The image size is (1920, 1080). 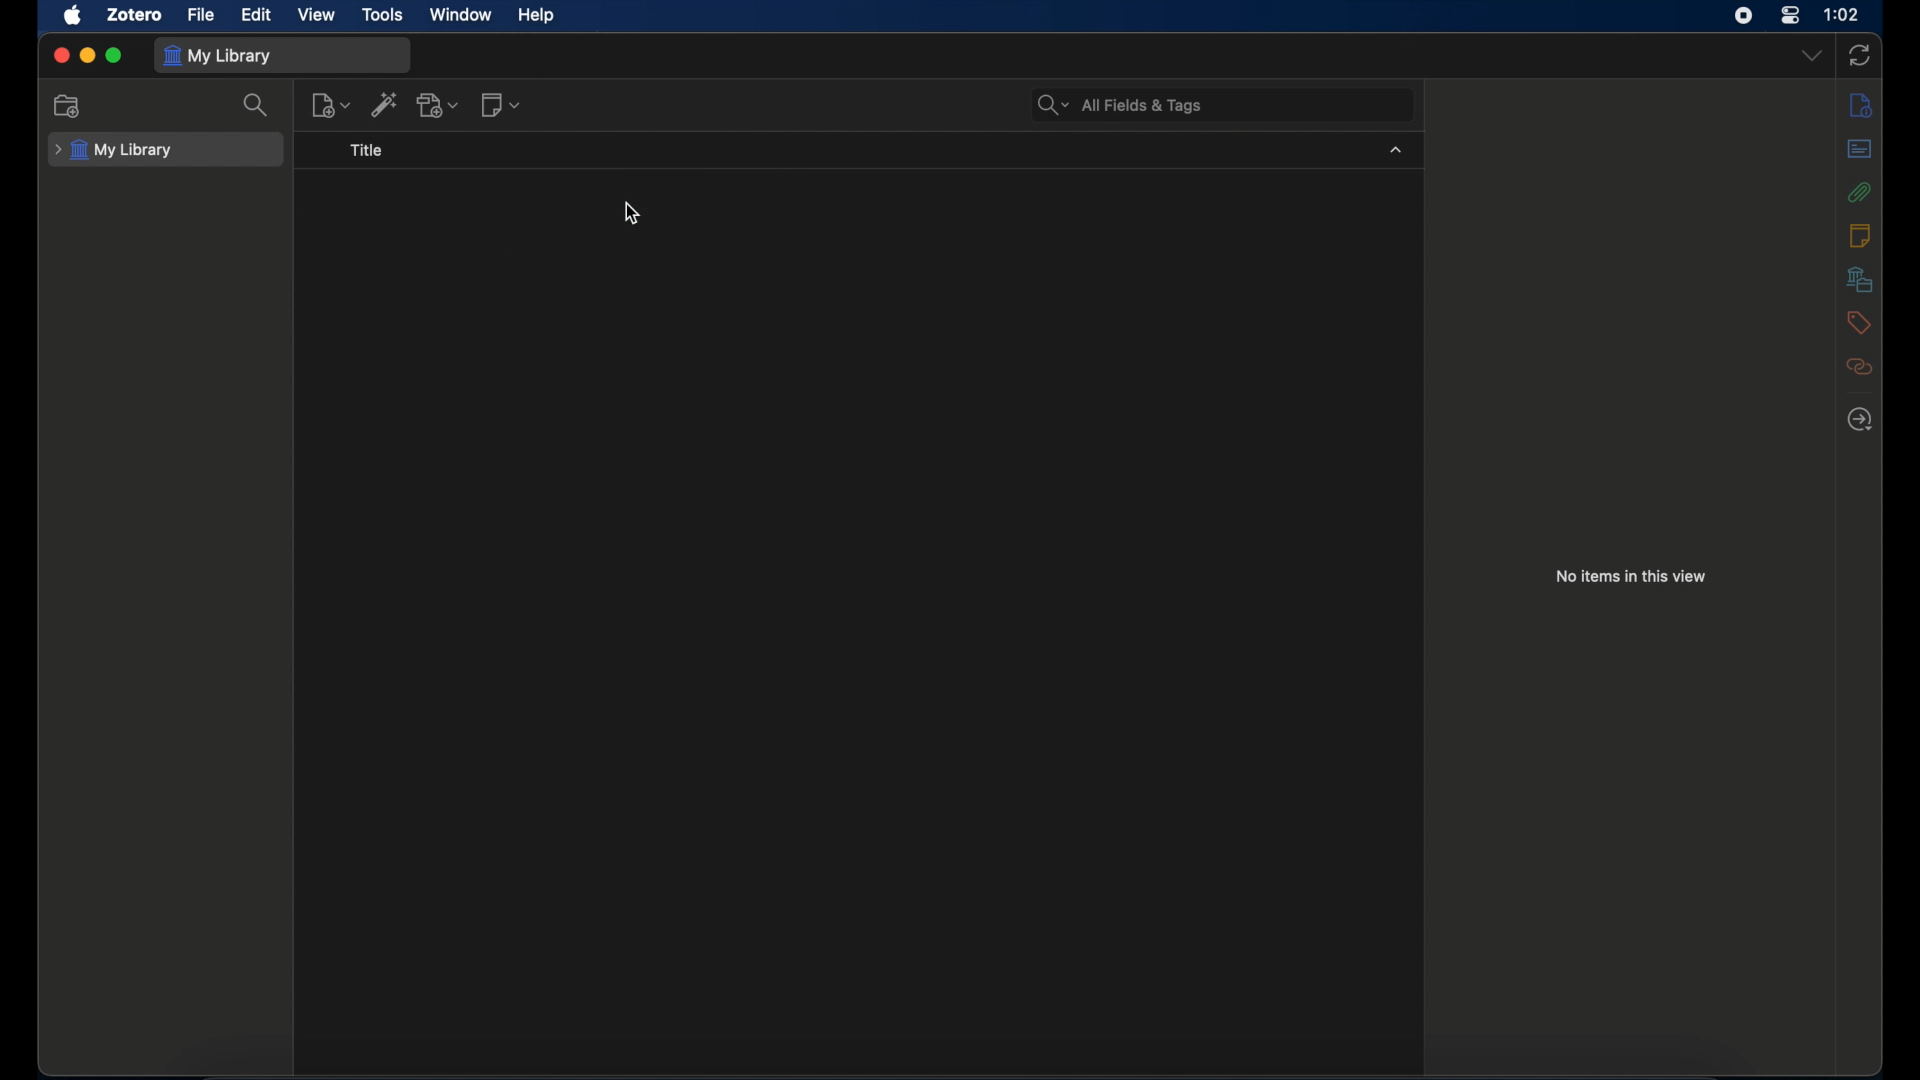 What do you see at coordinates (114, 56) in the screenshot?
I see `maximize` at bounding box center [114, 56].